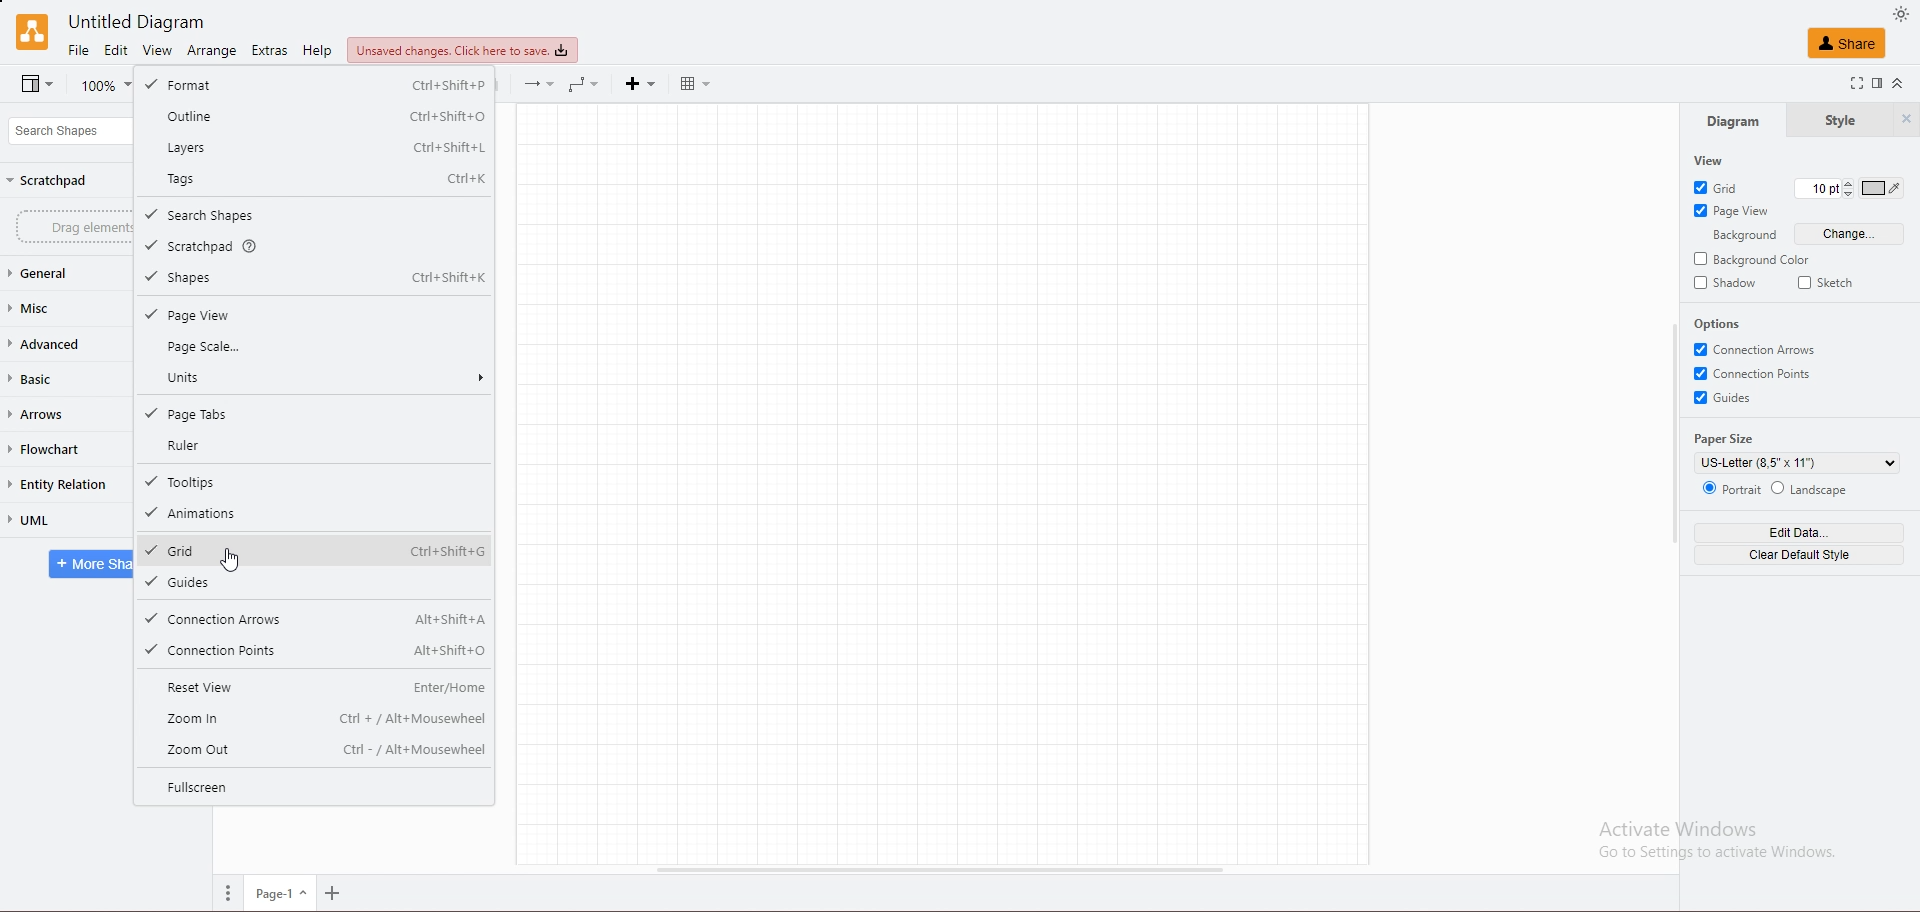 The width and height of the screenshot is (1920, 912). Describe the element at coordinates (1760, 349) in the screenshot. I see `connection arrows` at that location.